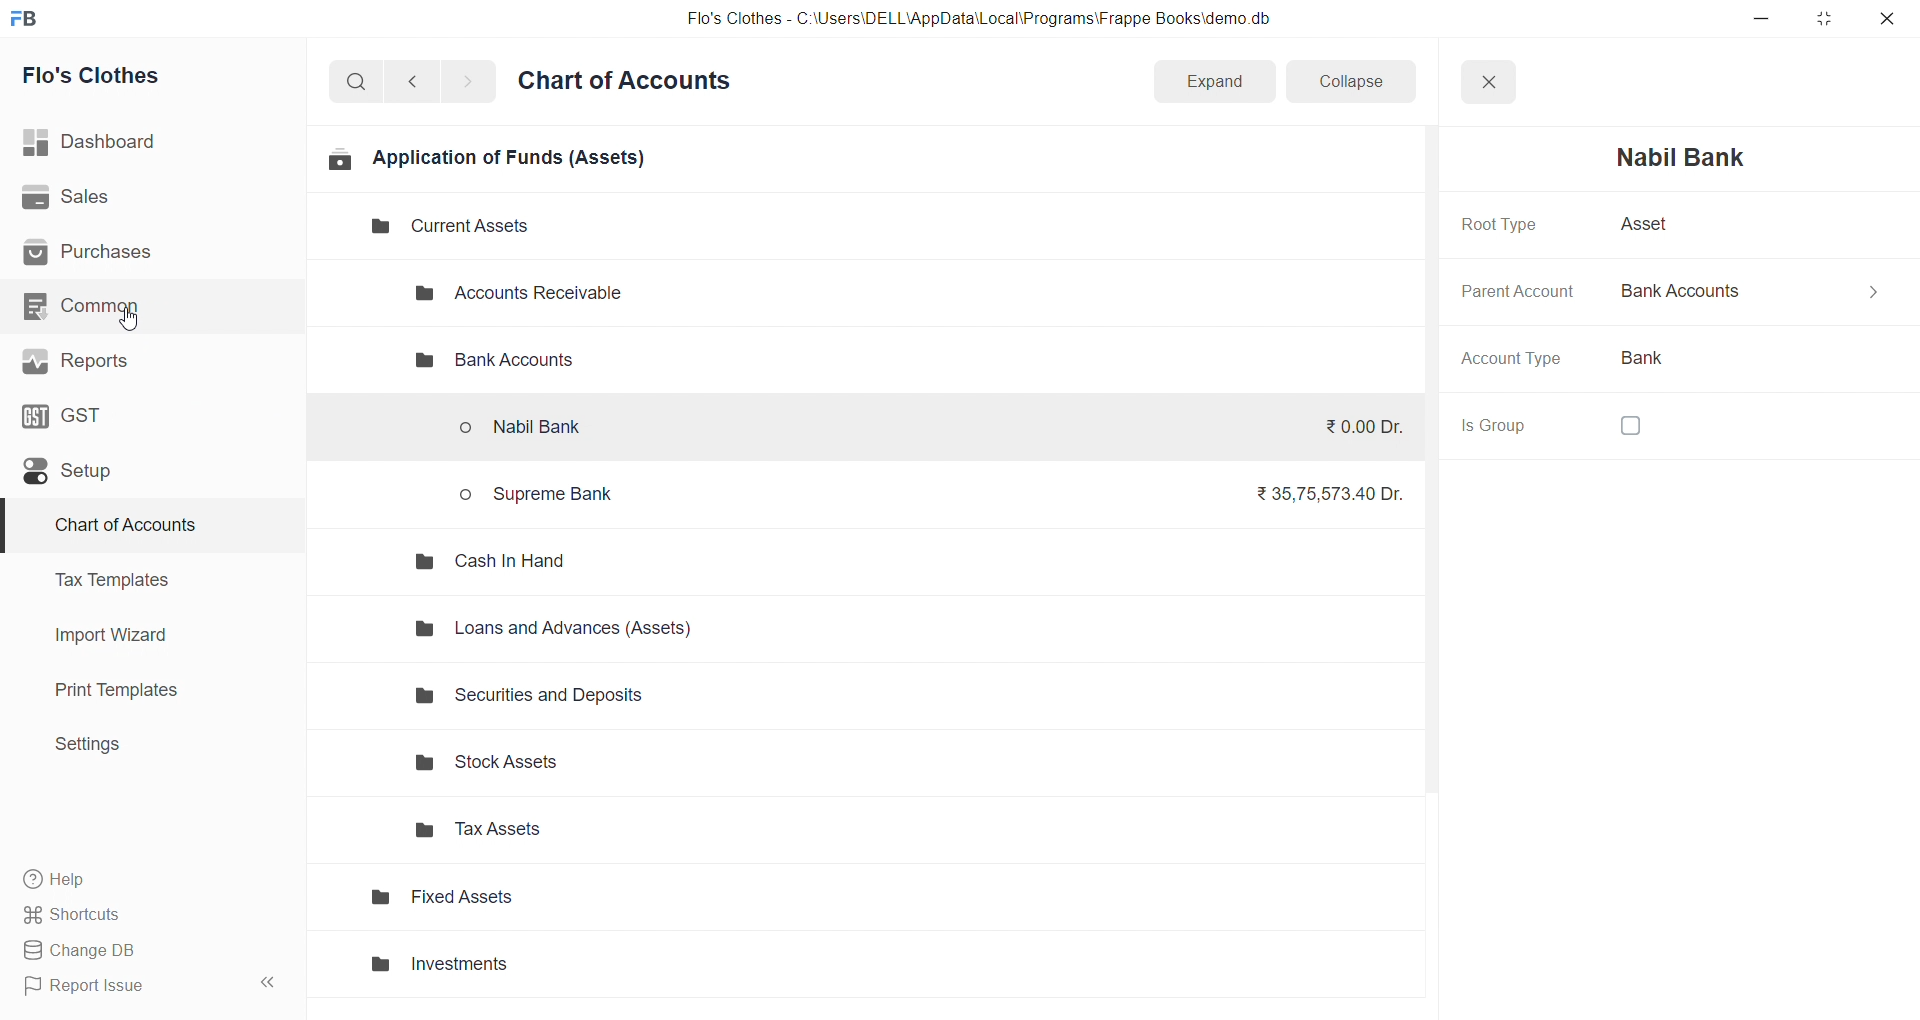 The width and height of the screenshot is (1920, 1020). What do you see at coordinates (1436, 581) in the screenshot?
I see `vertical scroll bar` at bounding box center [1436, 581].